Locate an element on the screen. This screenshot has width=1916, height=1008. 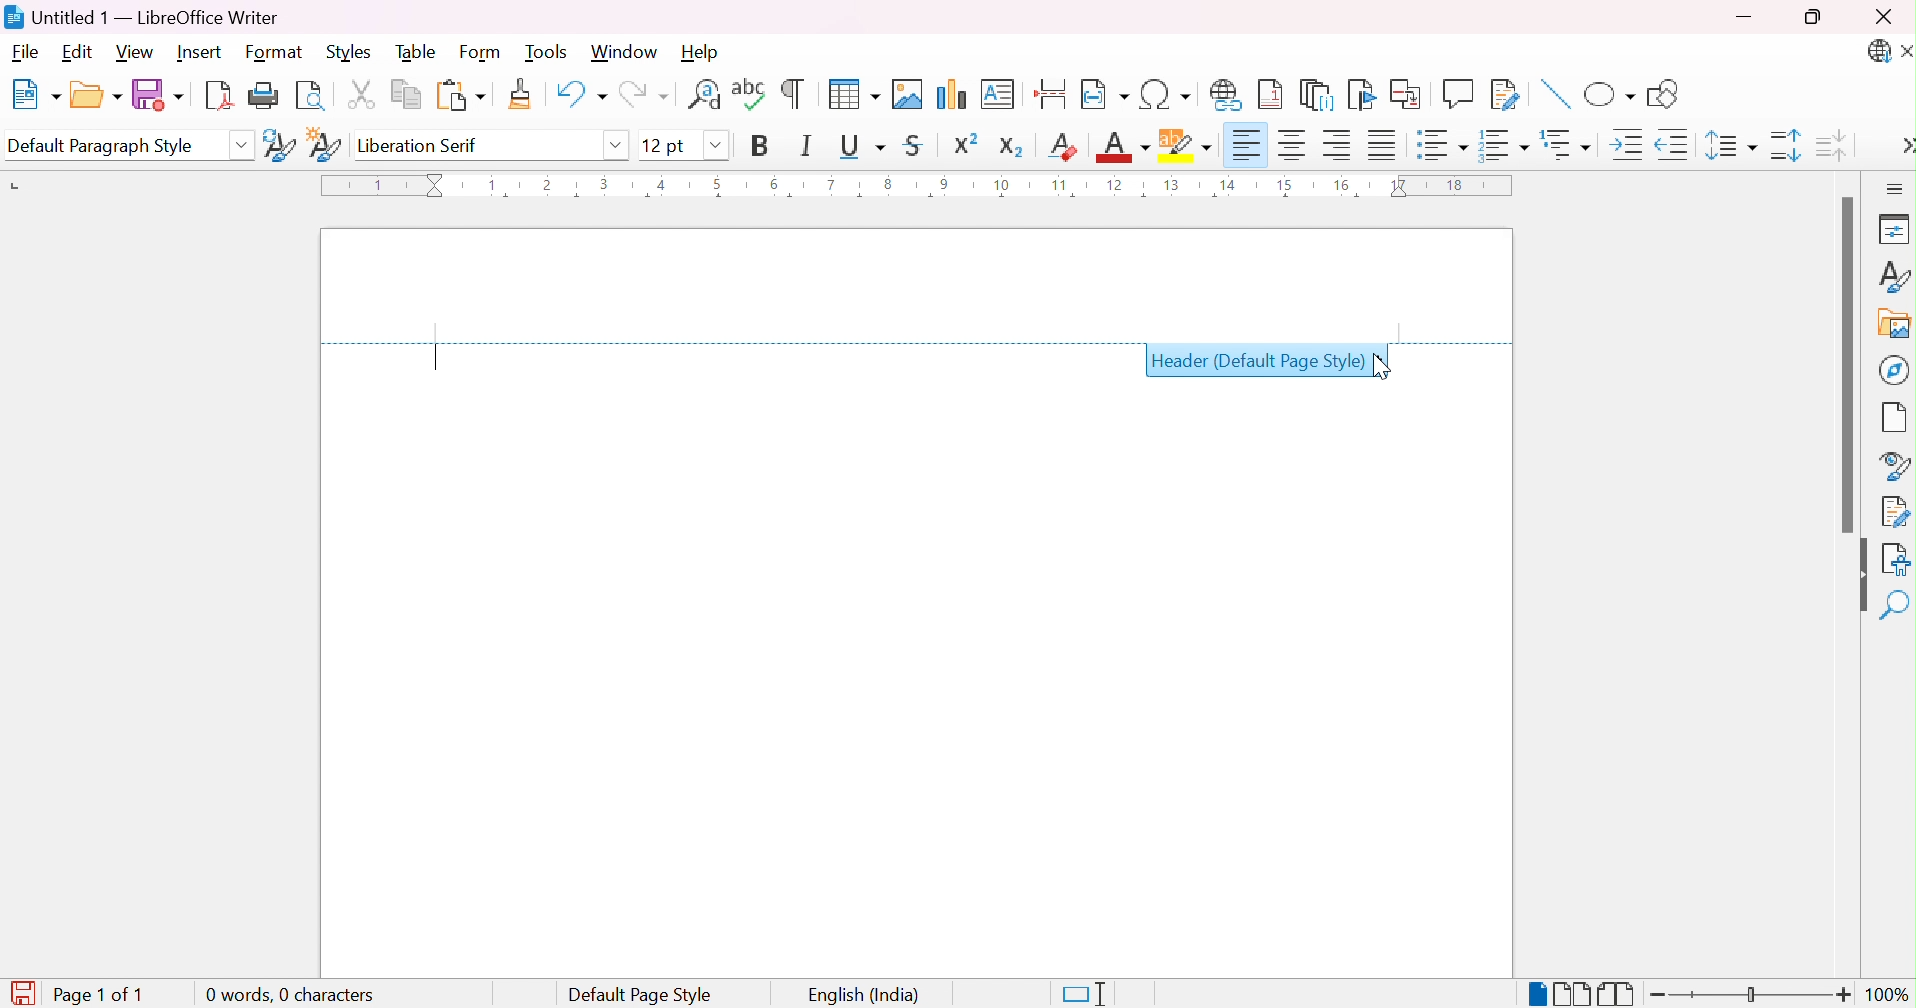
Insert comment is located at coordinates (1456, 96).